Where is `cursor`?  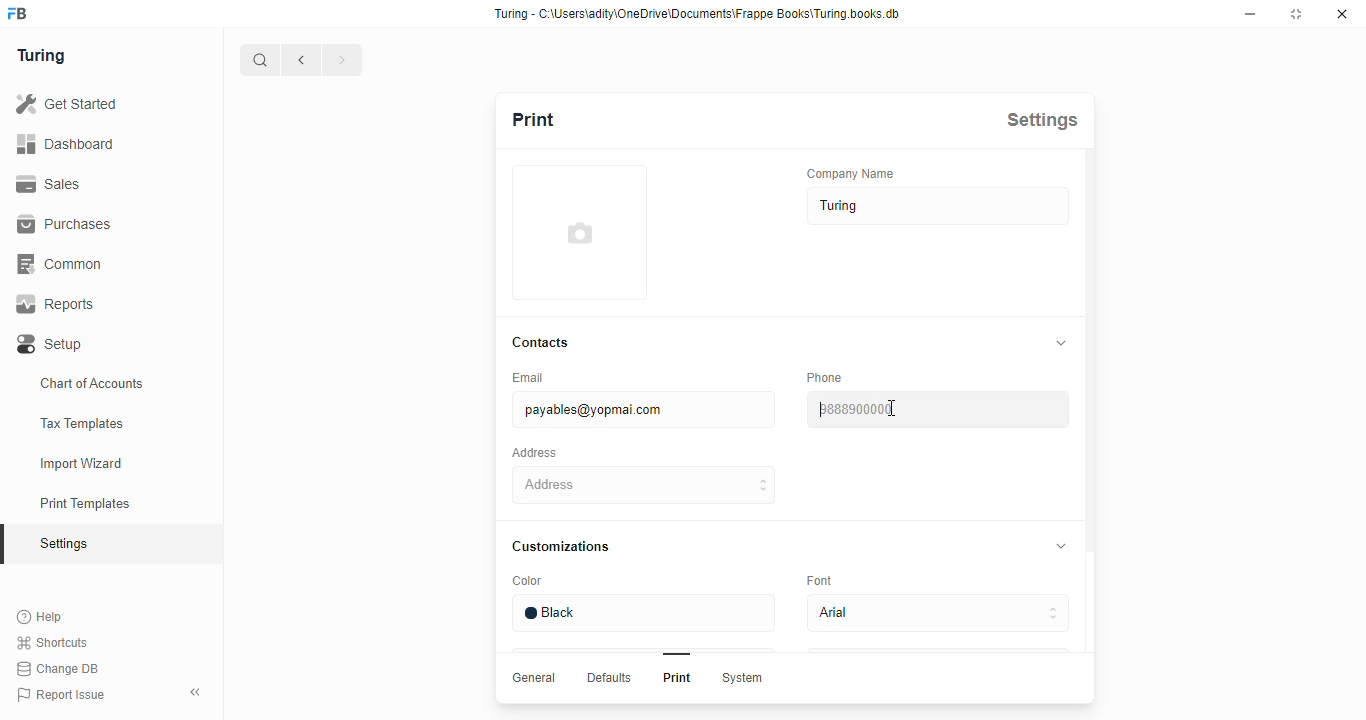 cursor is located at coordinates (895, 407).